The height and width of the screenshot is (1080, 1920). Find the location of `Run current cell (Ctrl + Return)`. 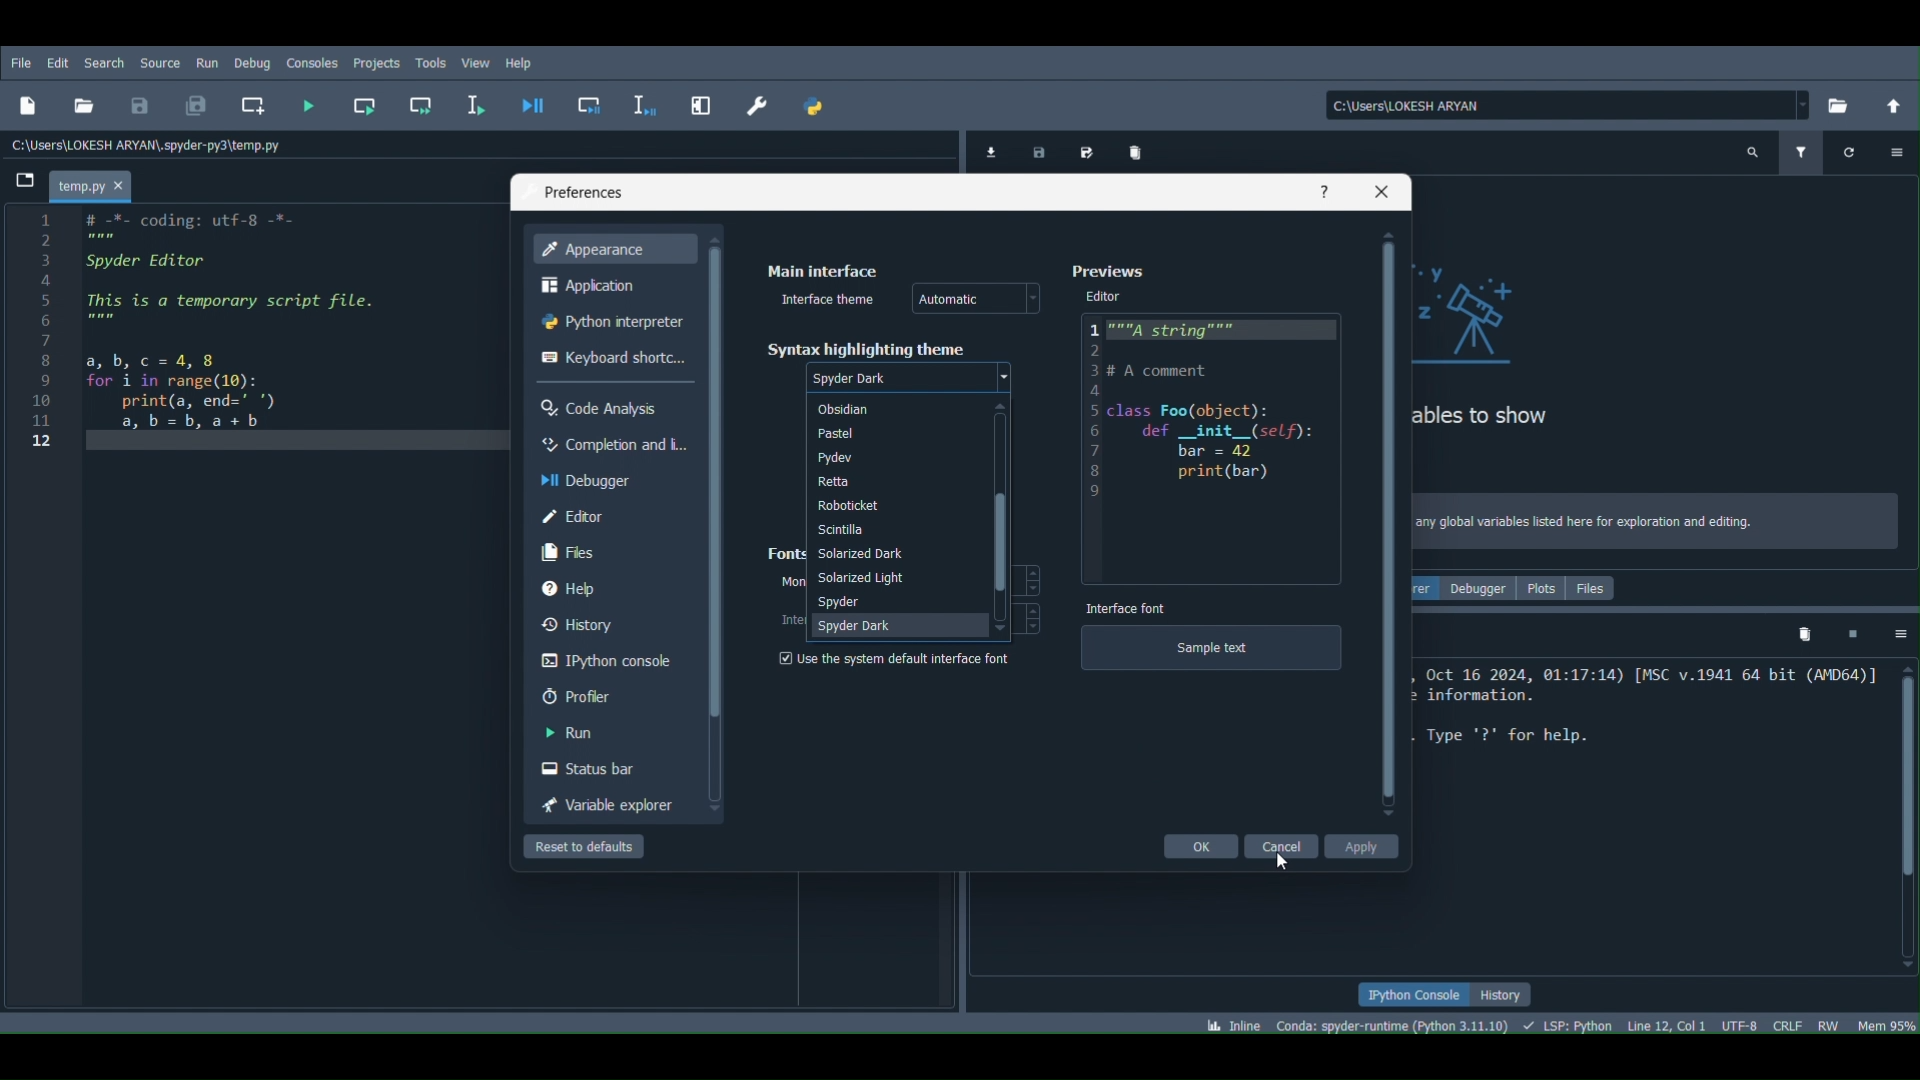

Run current cell (Ctrl + Return) is located at coordinates (358, 105).